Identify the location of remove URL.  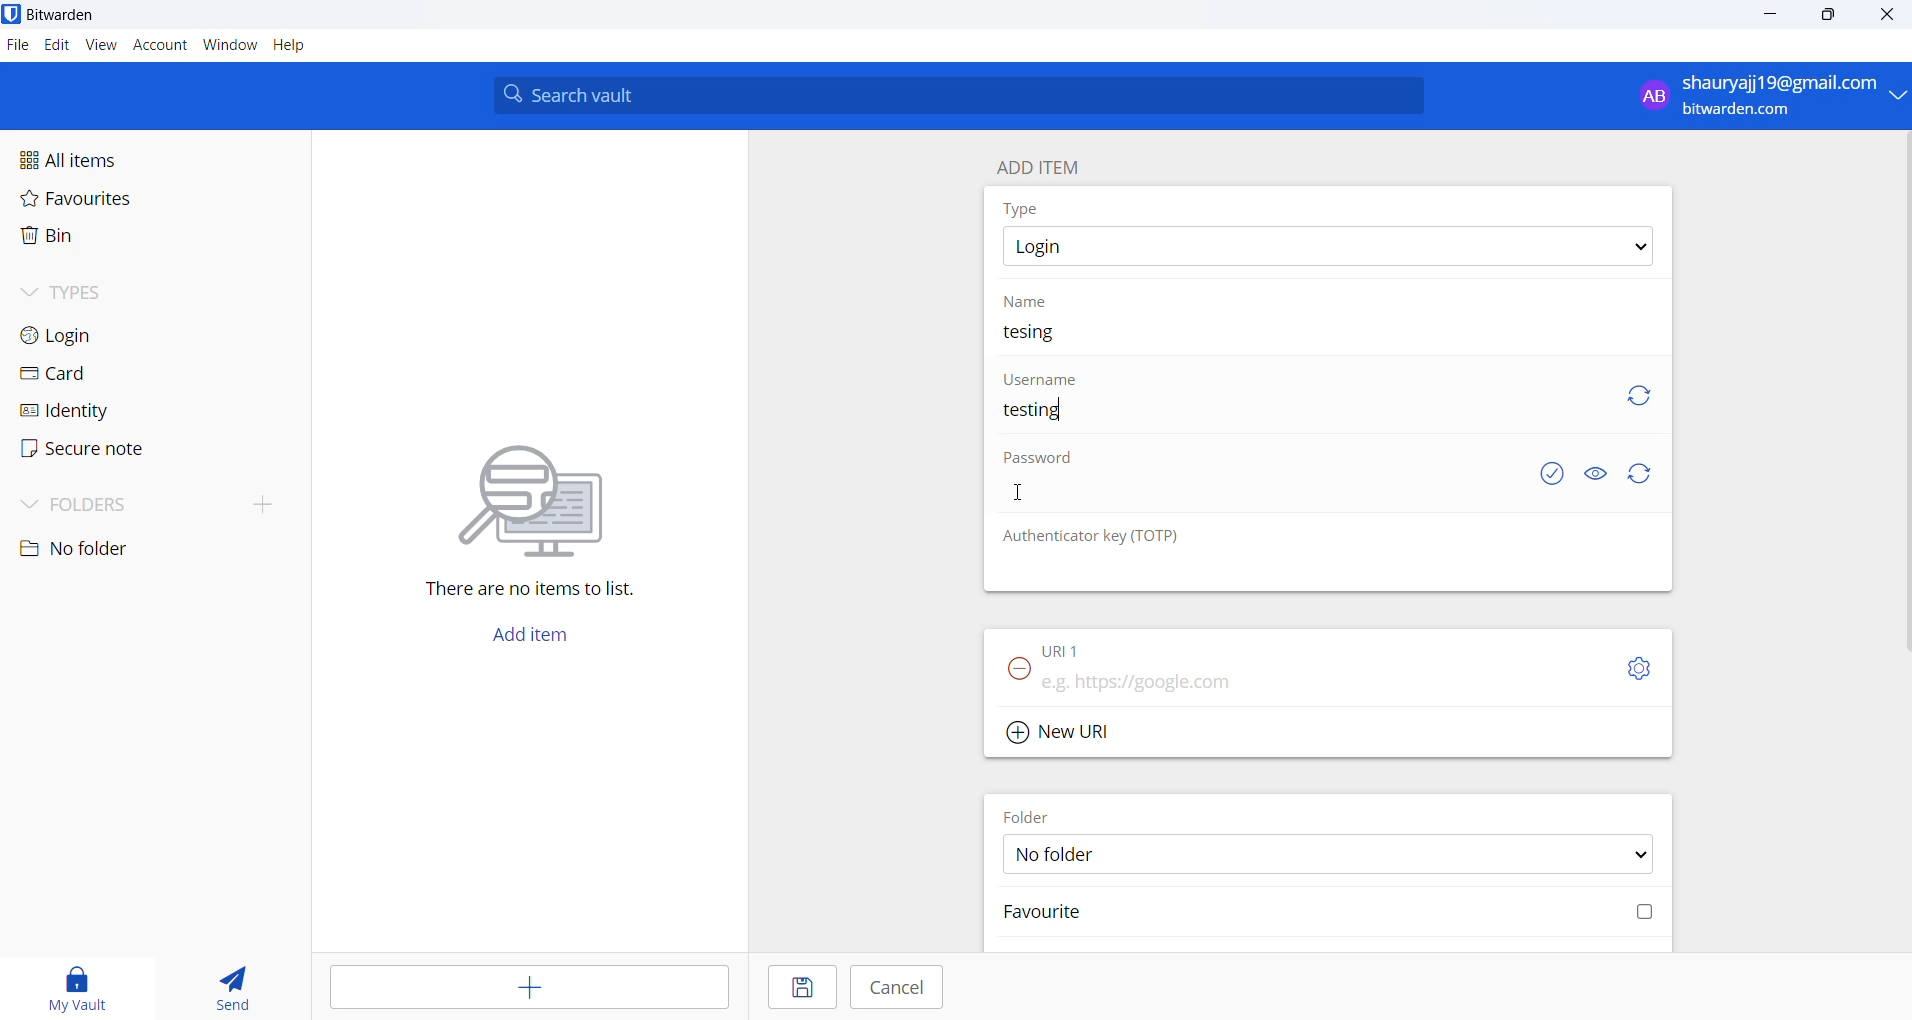
(1020, 675).